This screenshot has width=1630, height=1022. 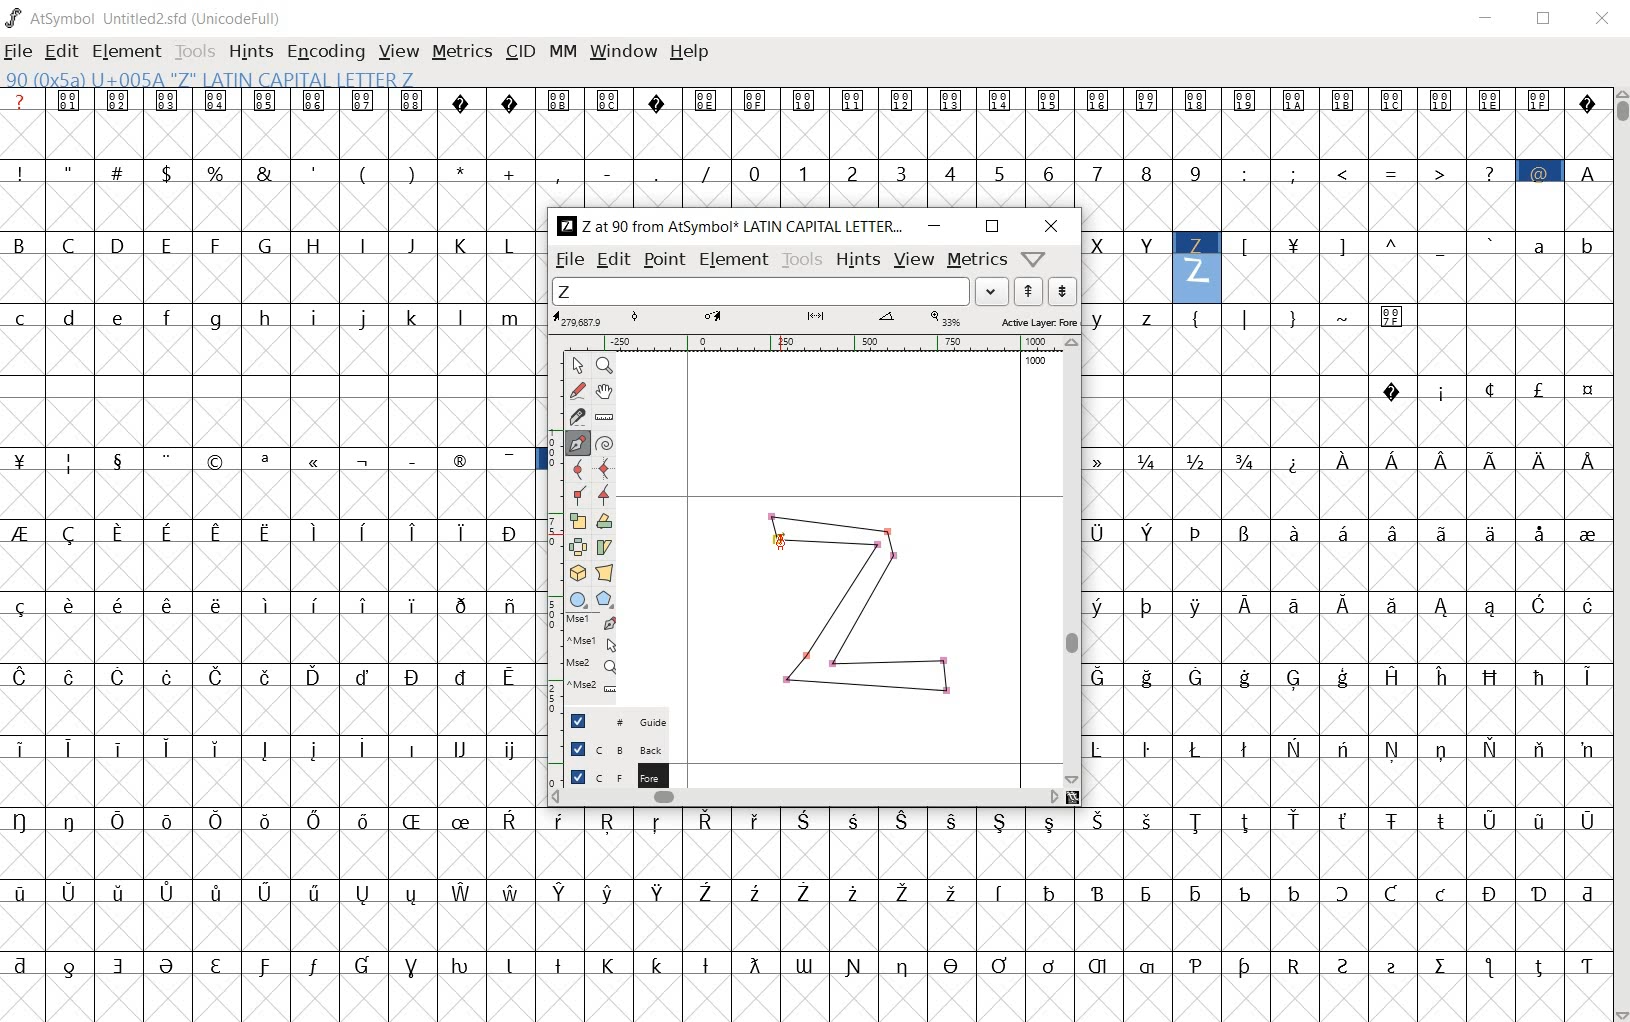 I want to click on Z at 90 from AtSymbol* LATIN CAPITAL LETTER..., so click(x=729, y=227).